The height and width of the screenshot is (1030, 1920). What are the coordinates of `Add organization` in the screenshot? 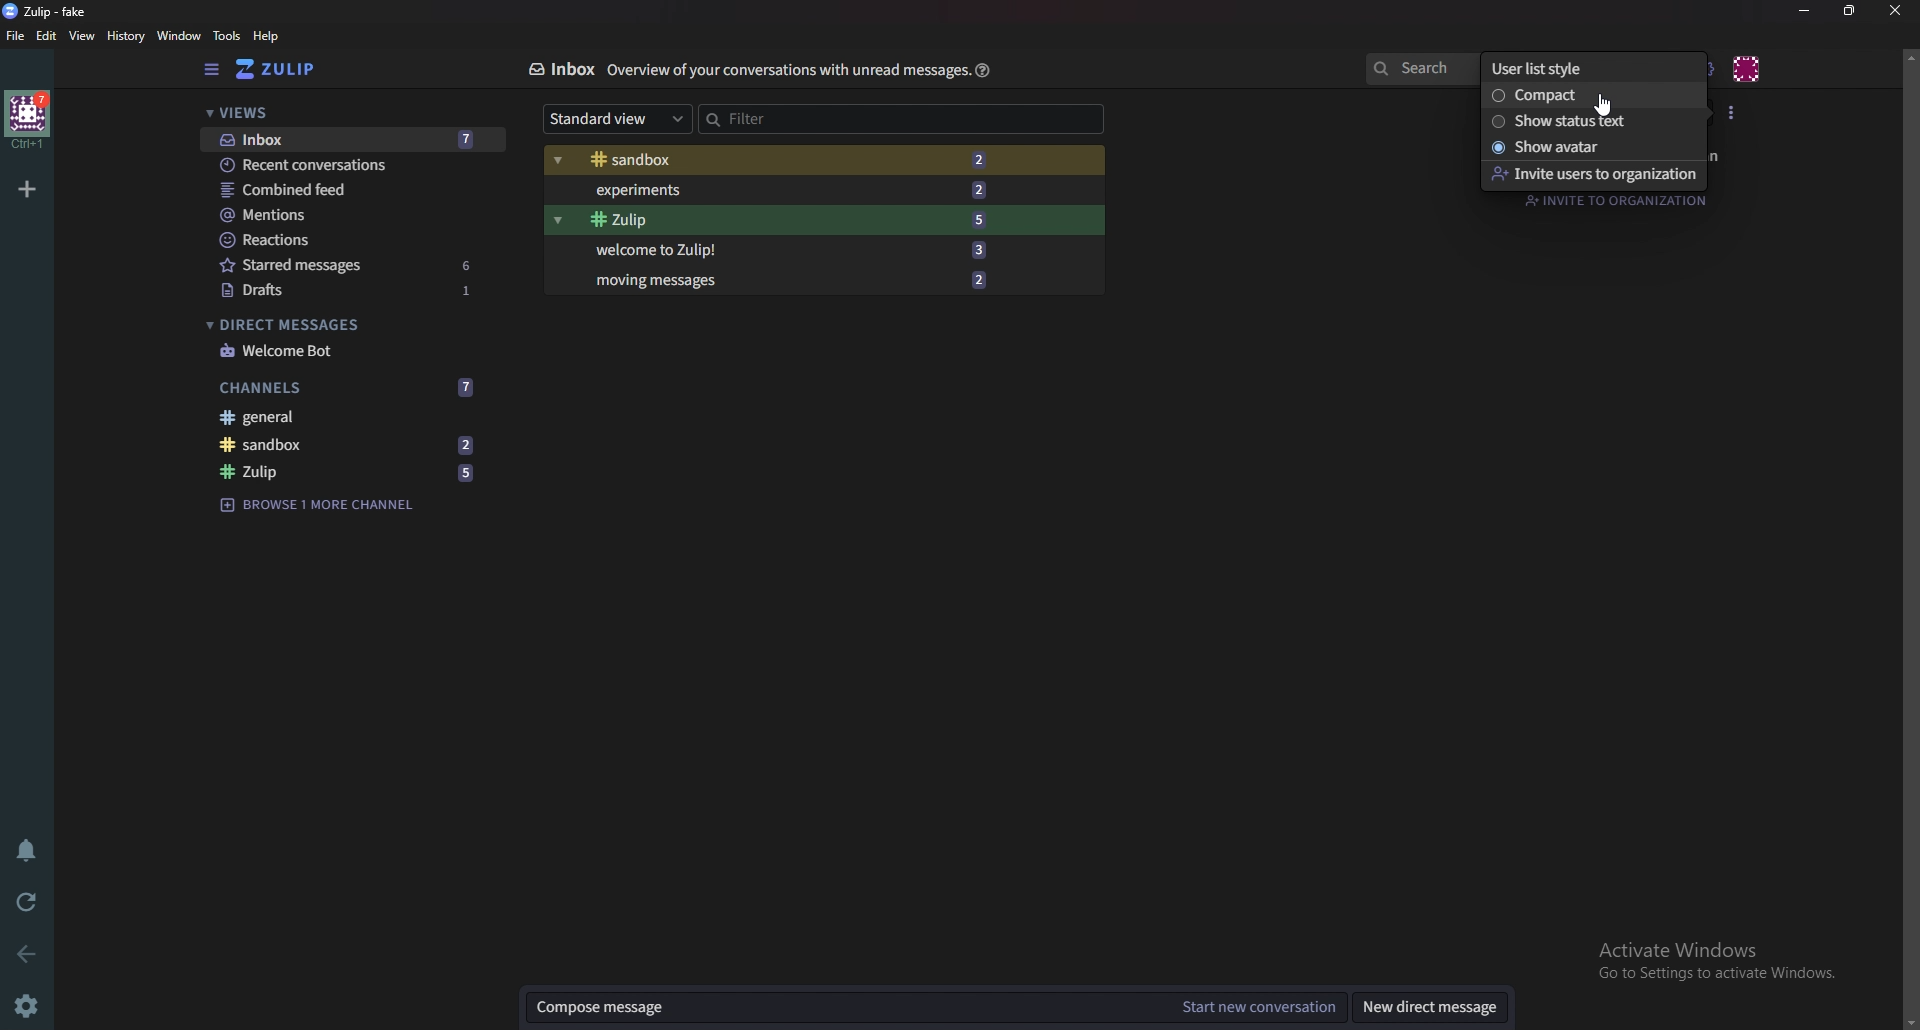 It's located at (29, 189).